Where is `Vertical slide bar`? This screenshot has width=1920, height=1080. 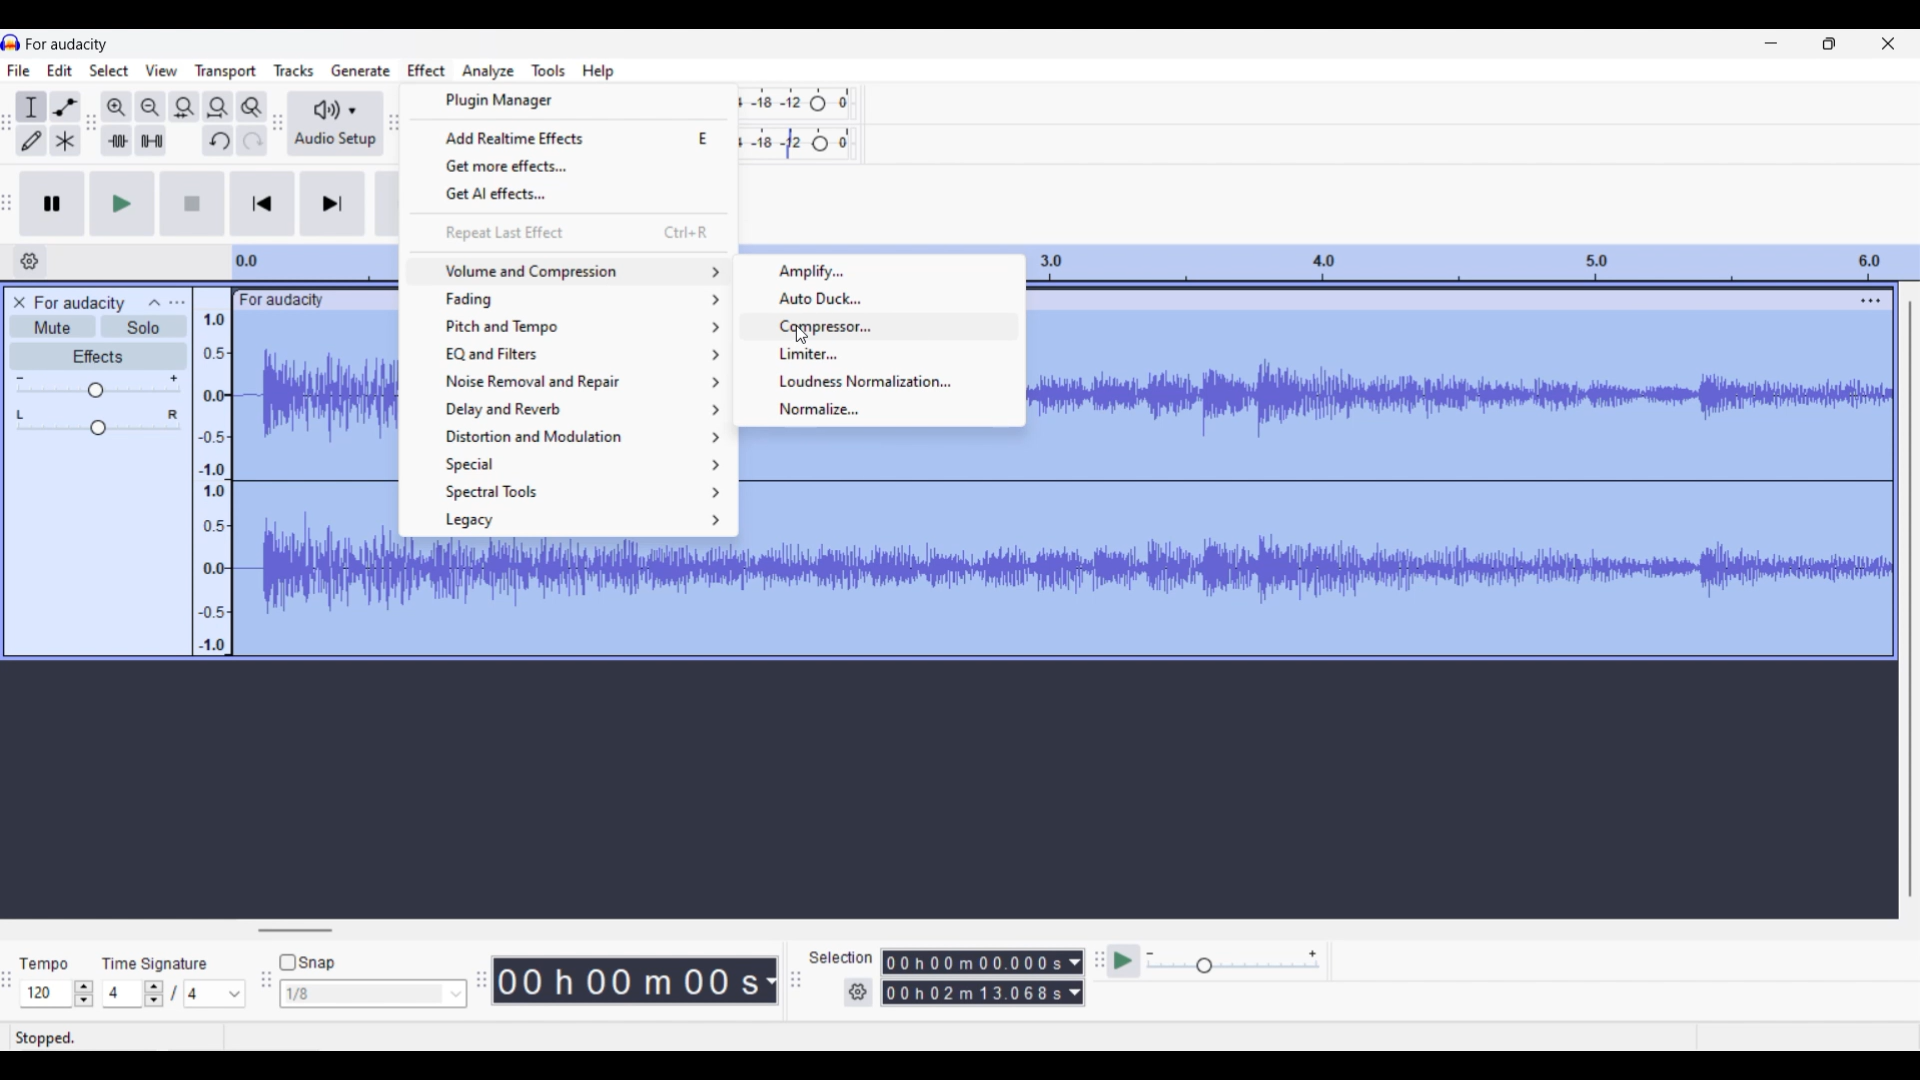 Vertical slide bar is located at coordinates (1911, 601).